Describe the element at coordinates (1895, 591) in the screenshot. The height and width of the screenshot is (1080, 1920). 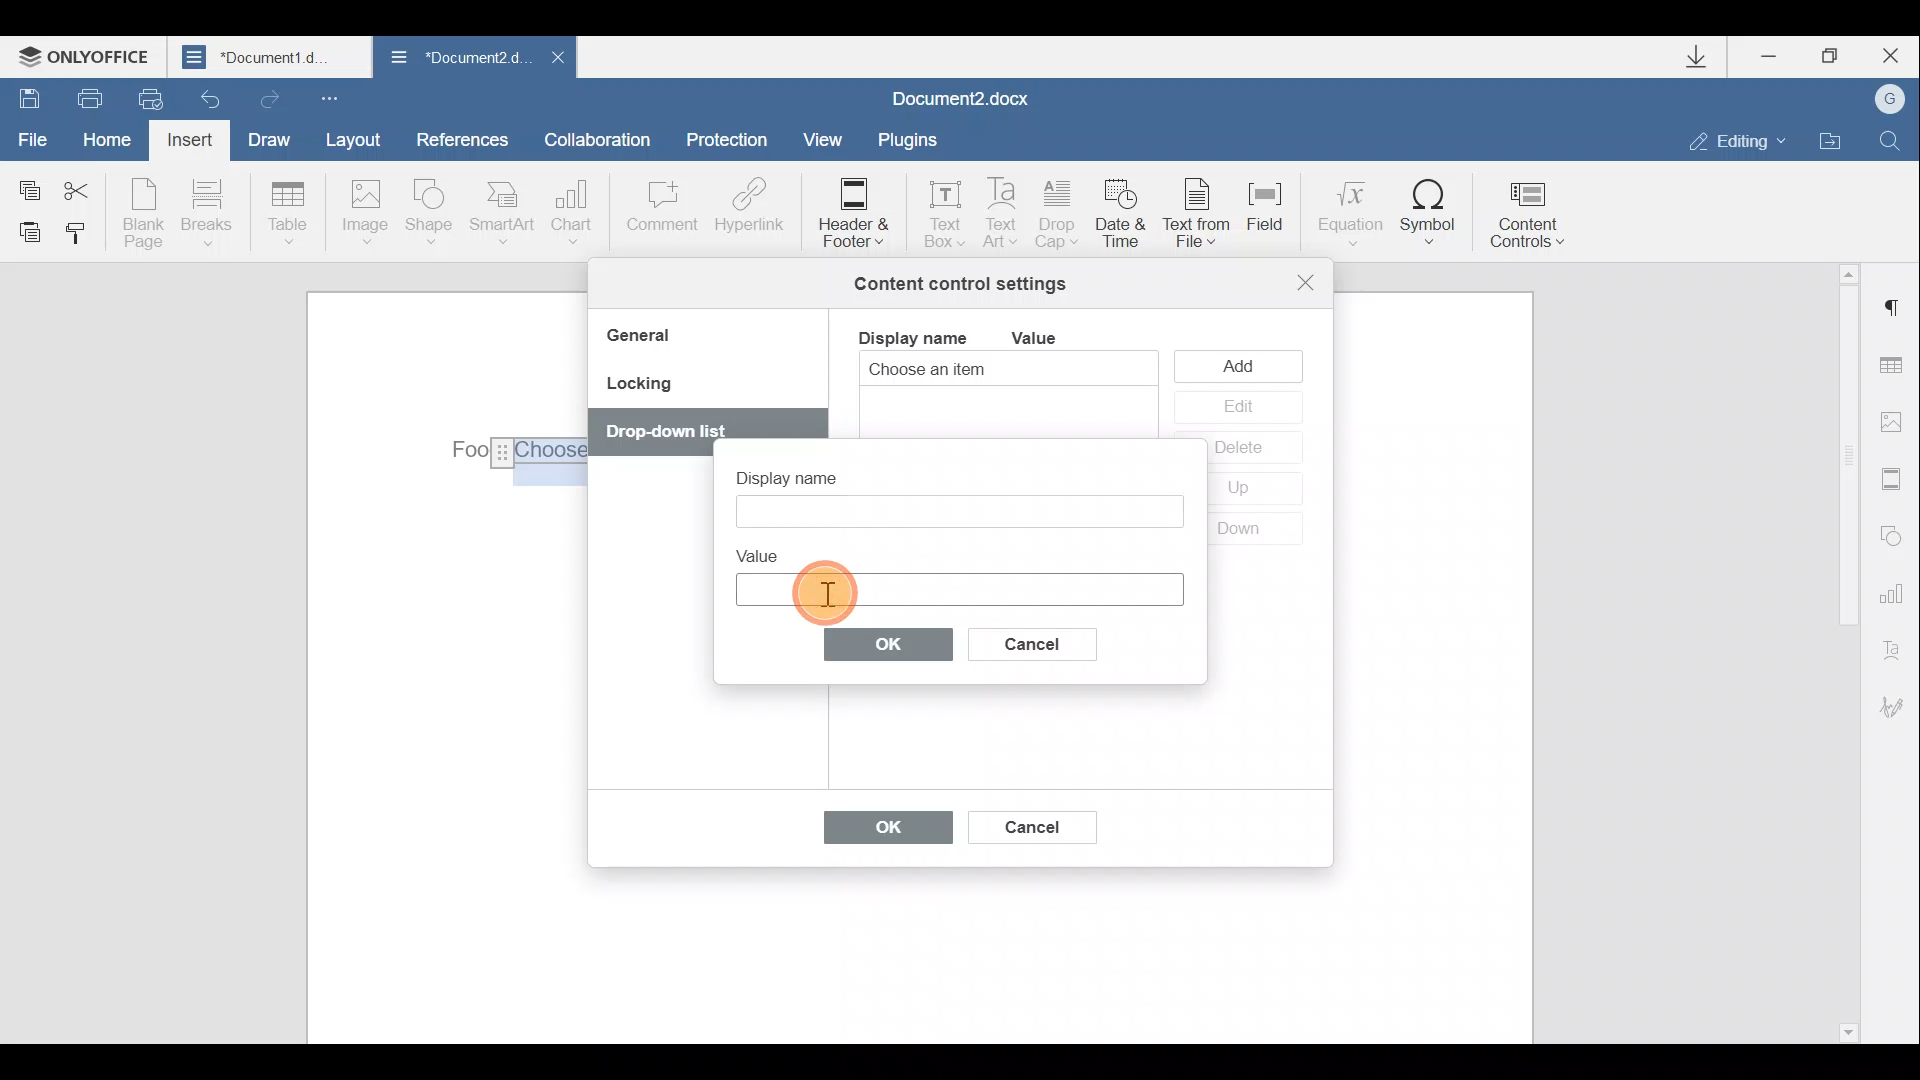
I see `Chart settings` at that location.